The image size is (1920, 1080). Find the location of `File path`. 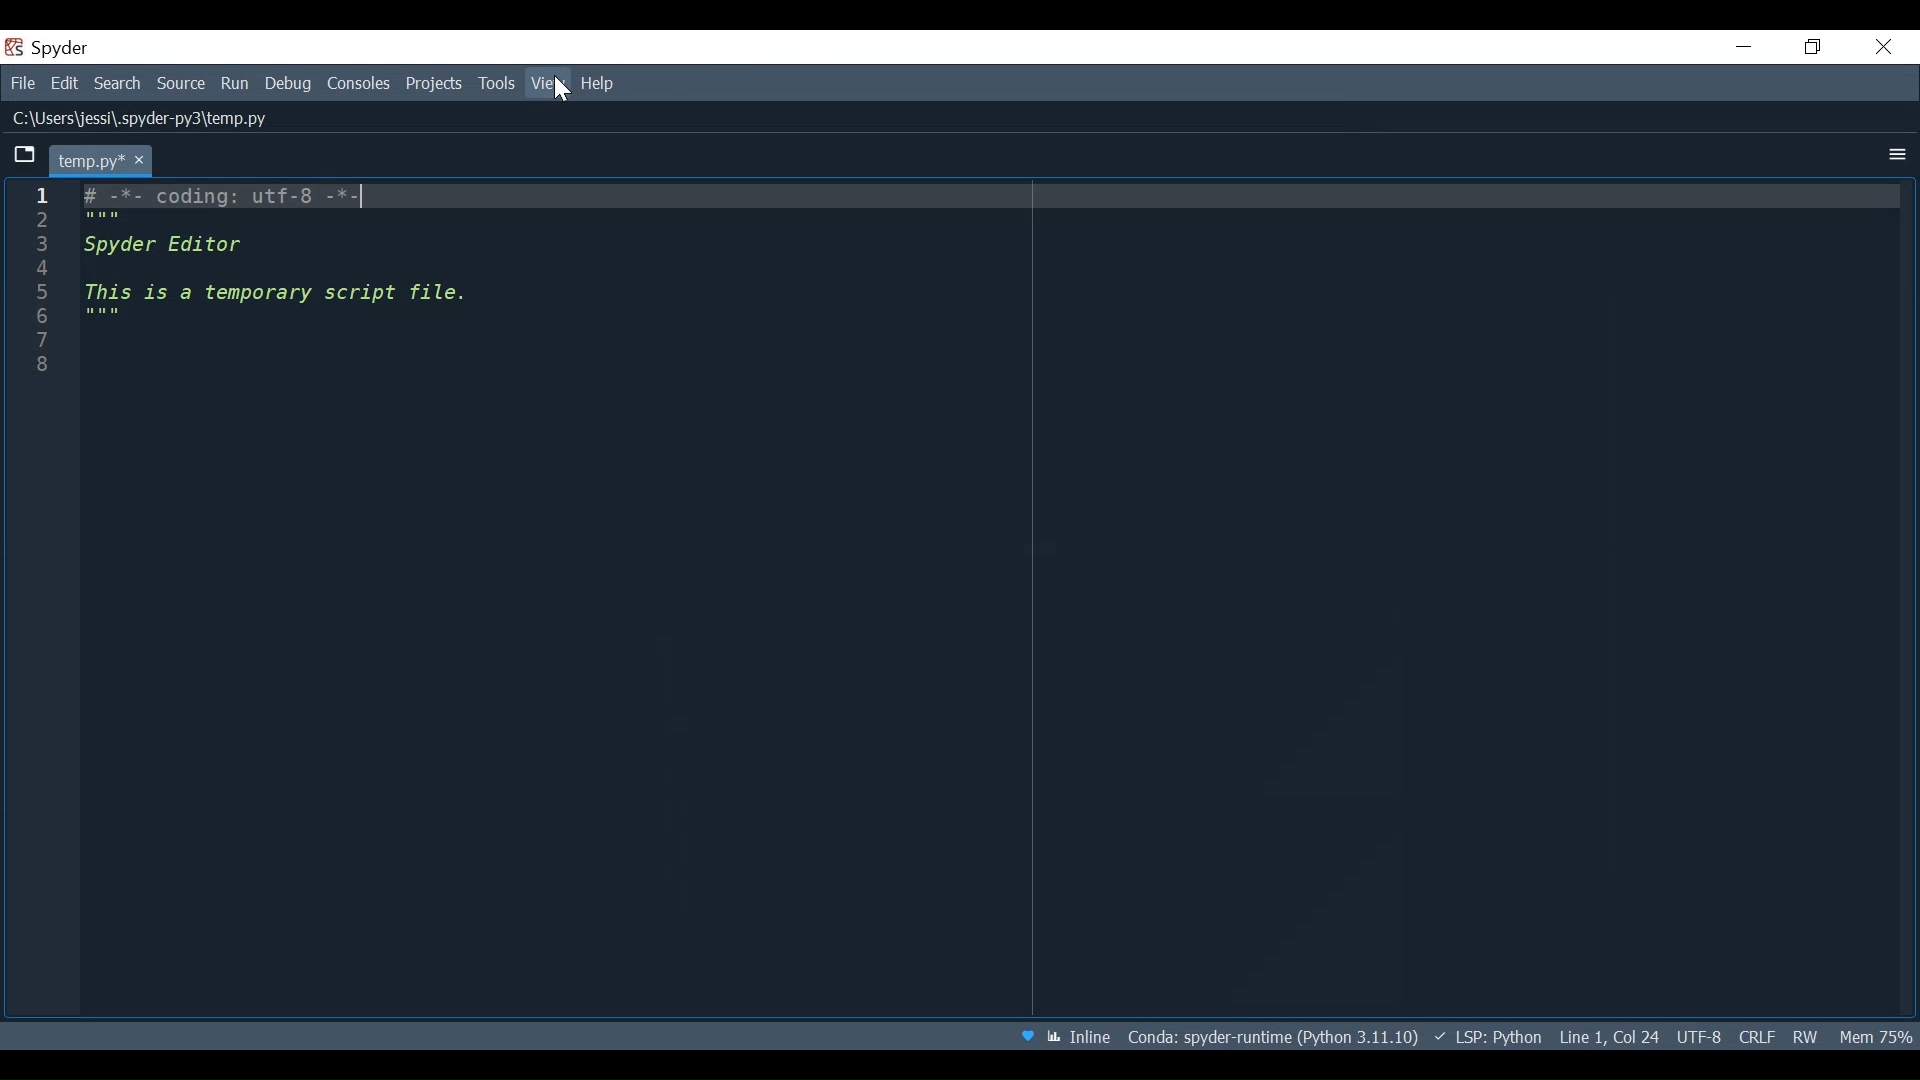

File path is located at coordinates (1275, 1035).